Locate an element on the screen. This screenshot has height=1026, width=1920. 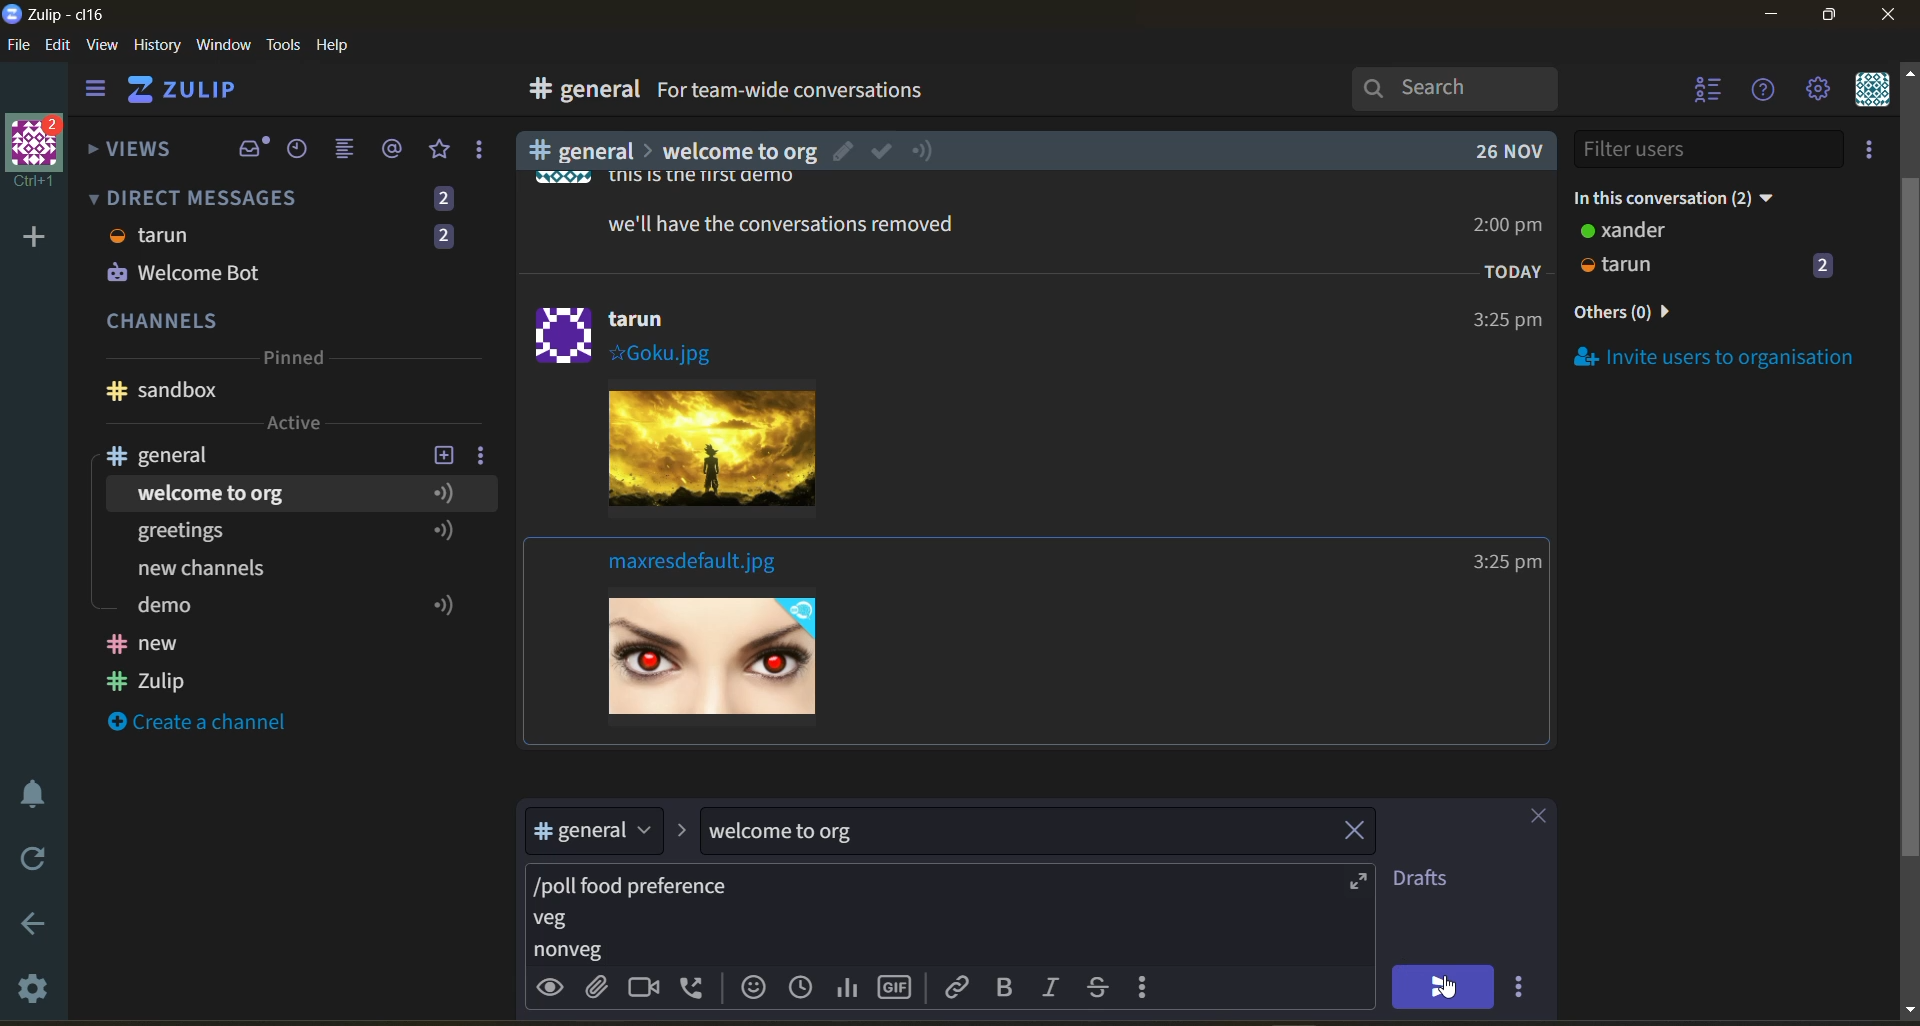
send options is located at coordinates (1521, 984).